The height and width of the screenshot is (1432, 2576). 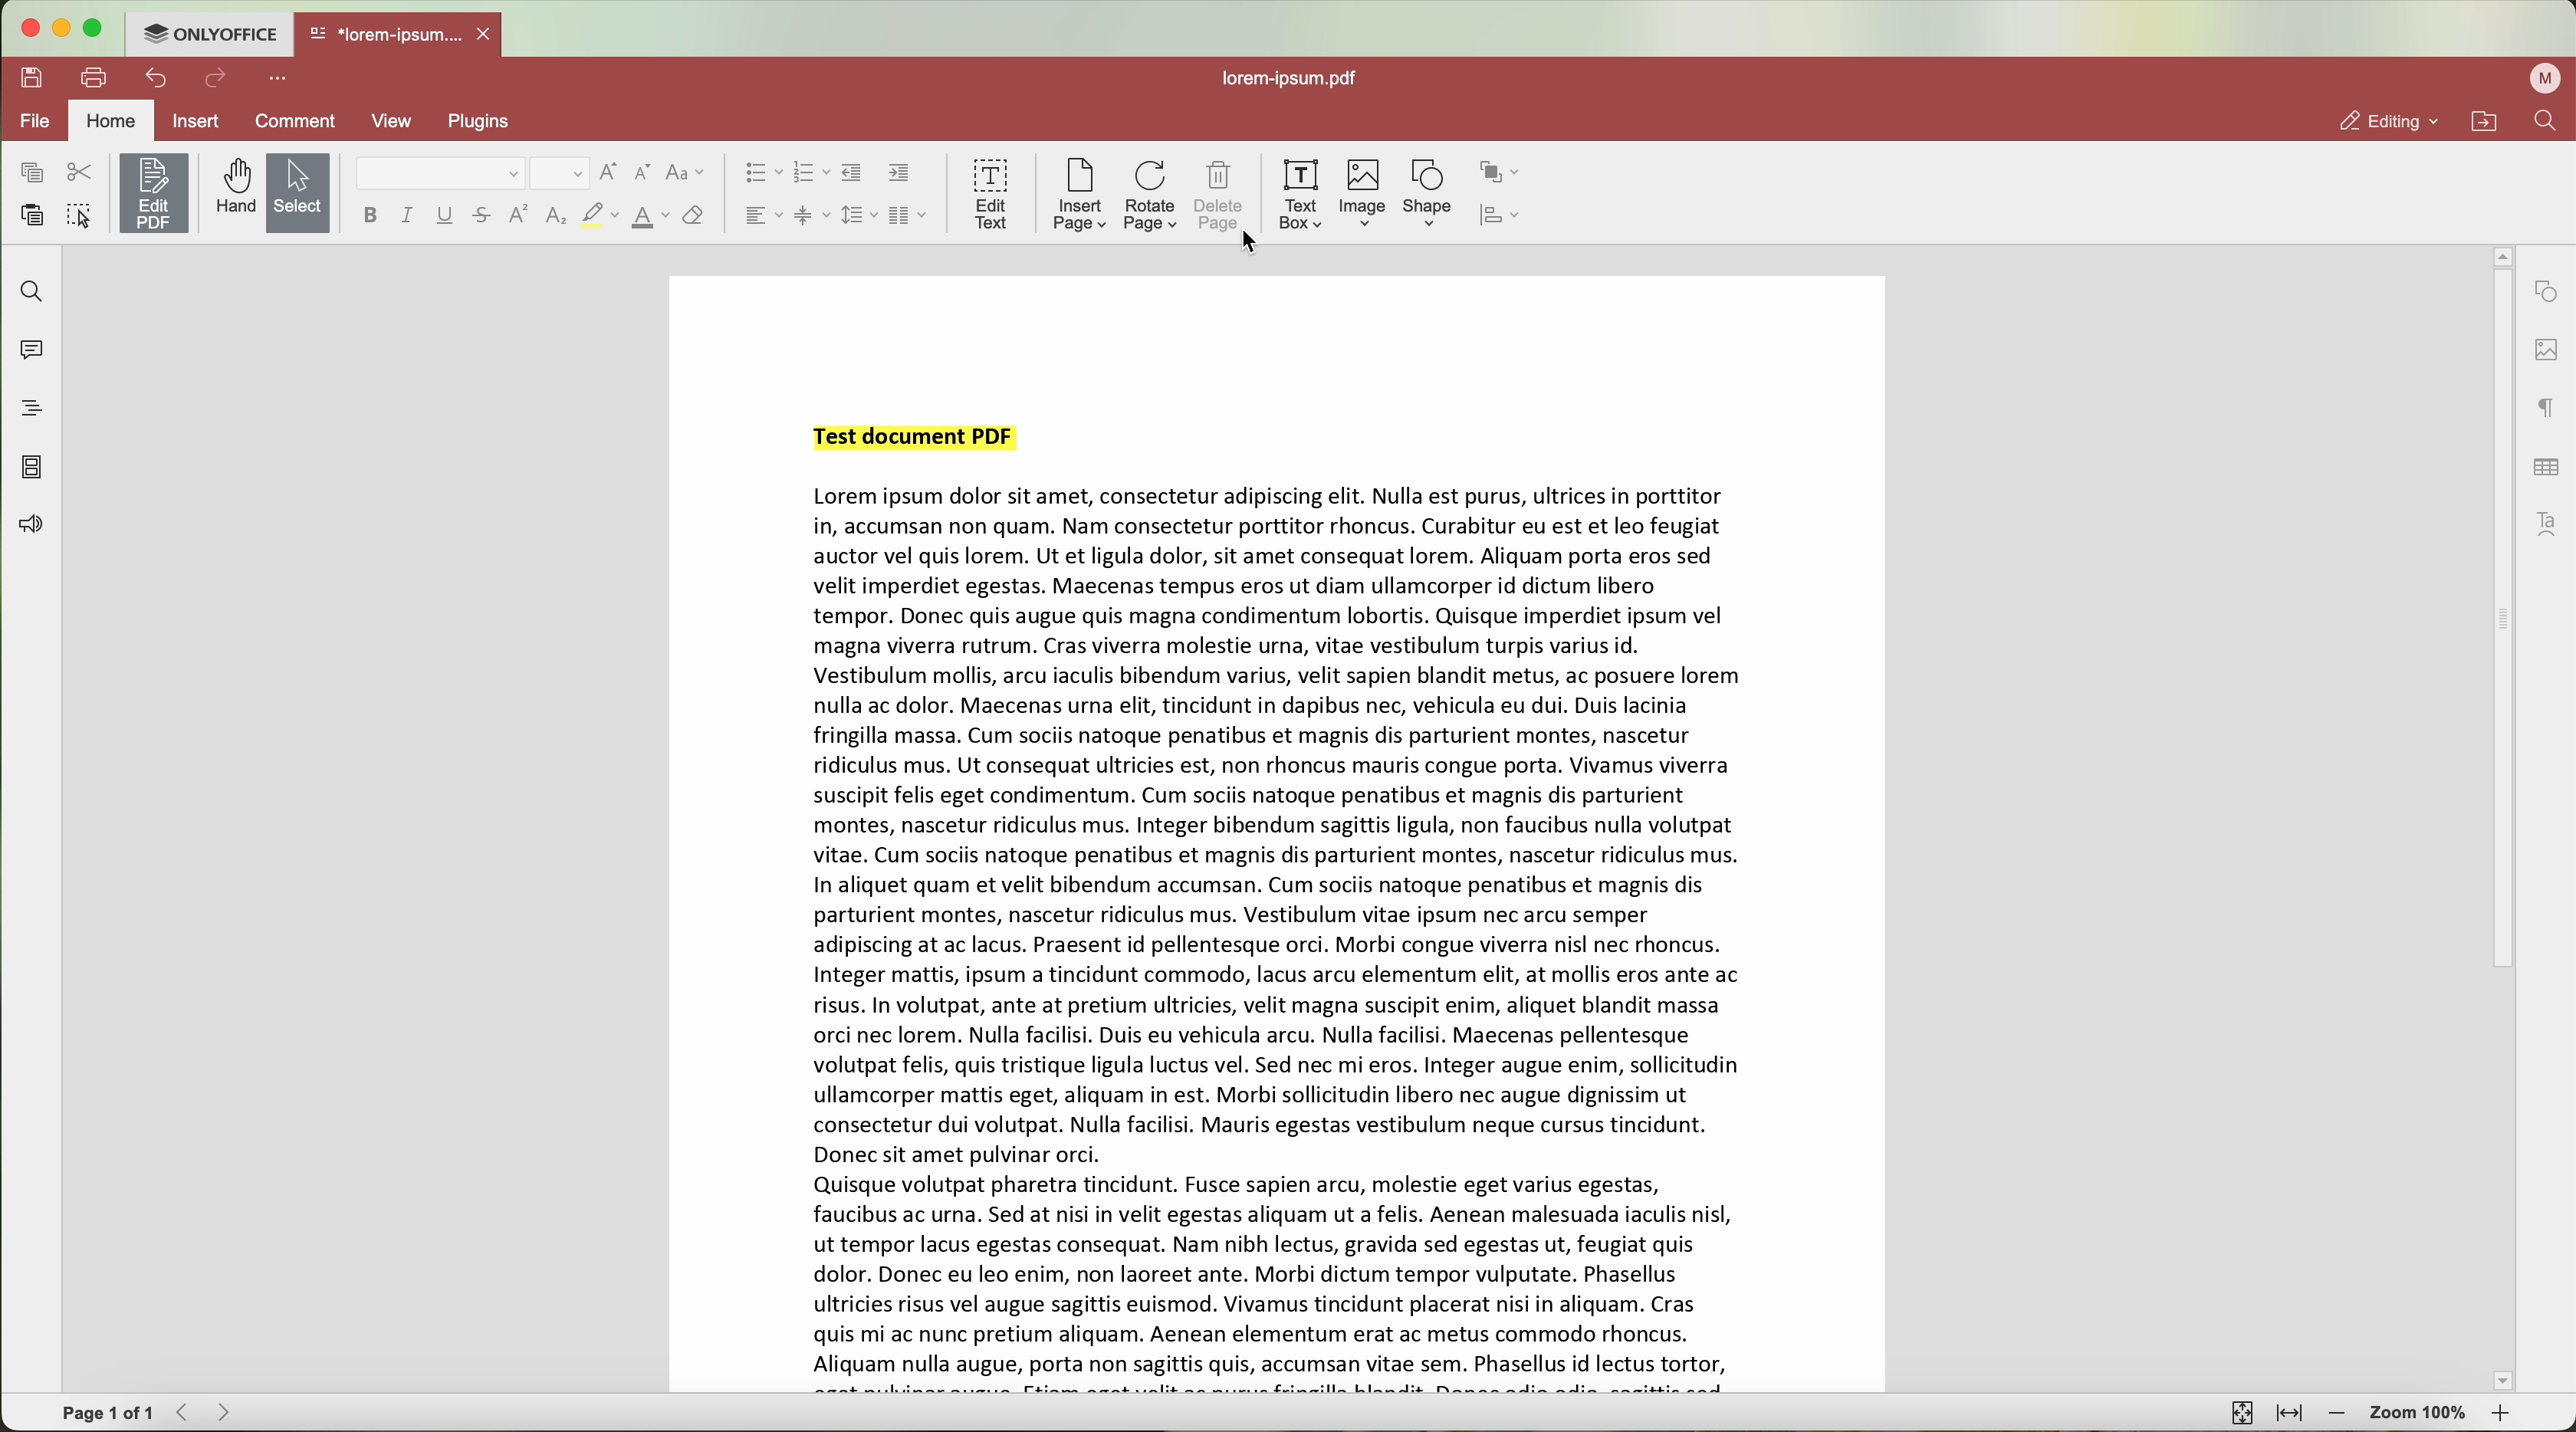 I want to click on delete page, so click(x=1220, y=198).